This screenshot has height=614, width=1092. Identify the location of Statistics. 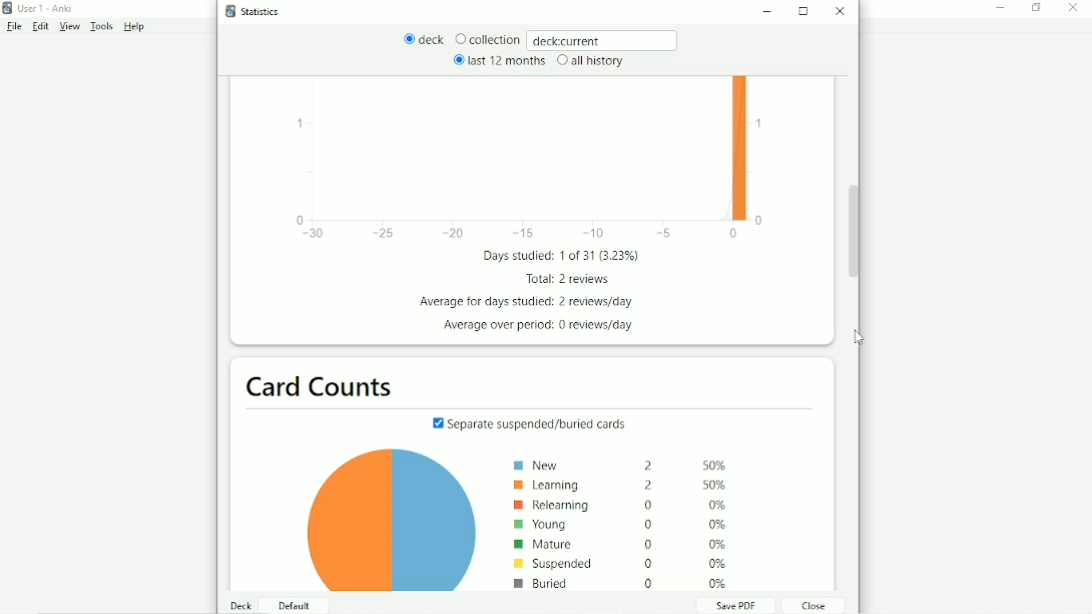
(257, 11).